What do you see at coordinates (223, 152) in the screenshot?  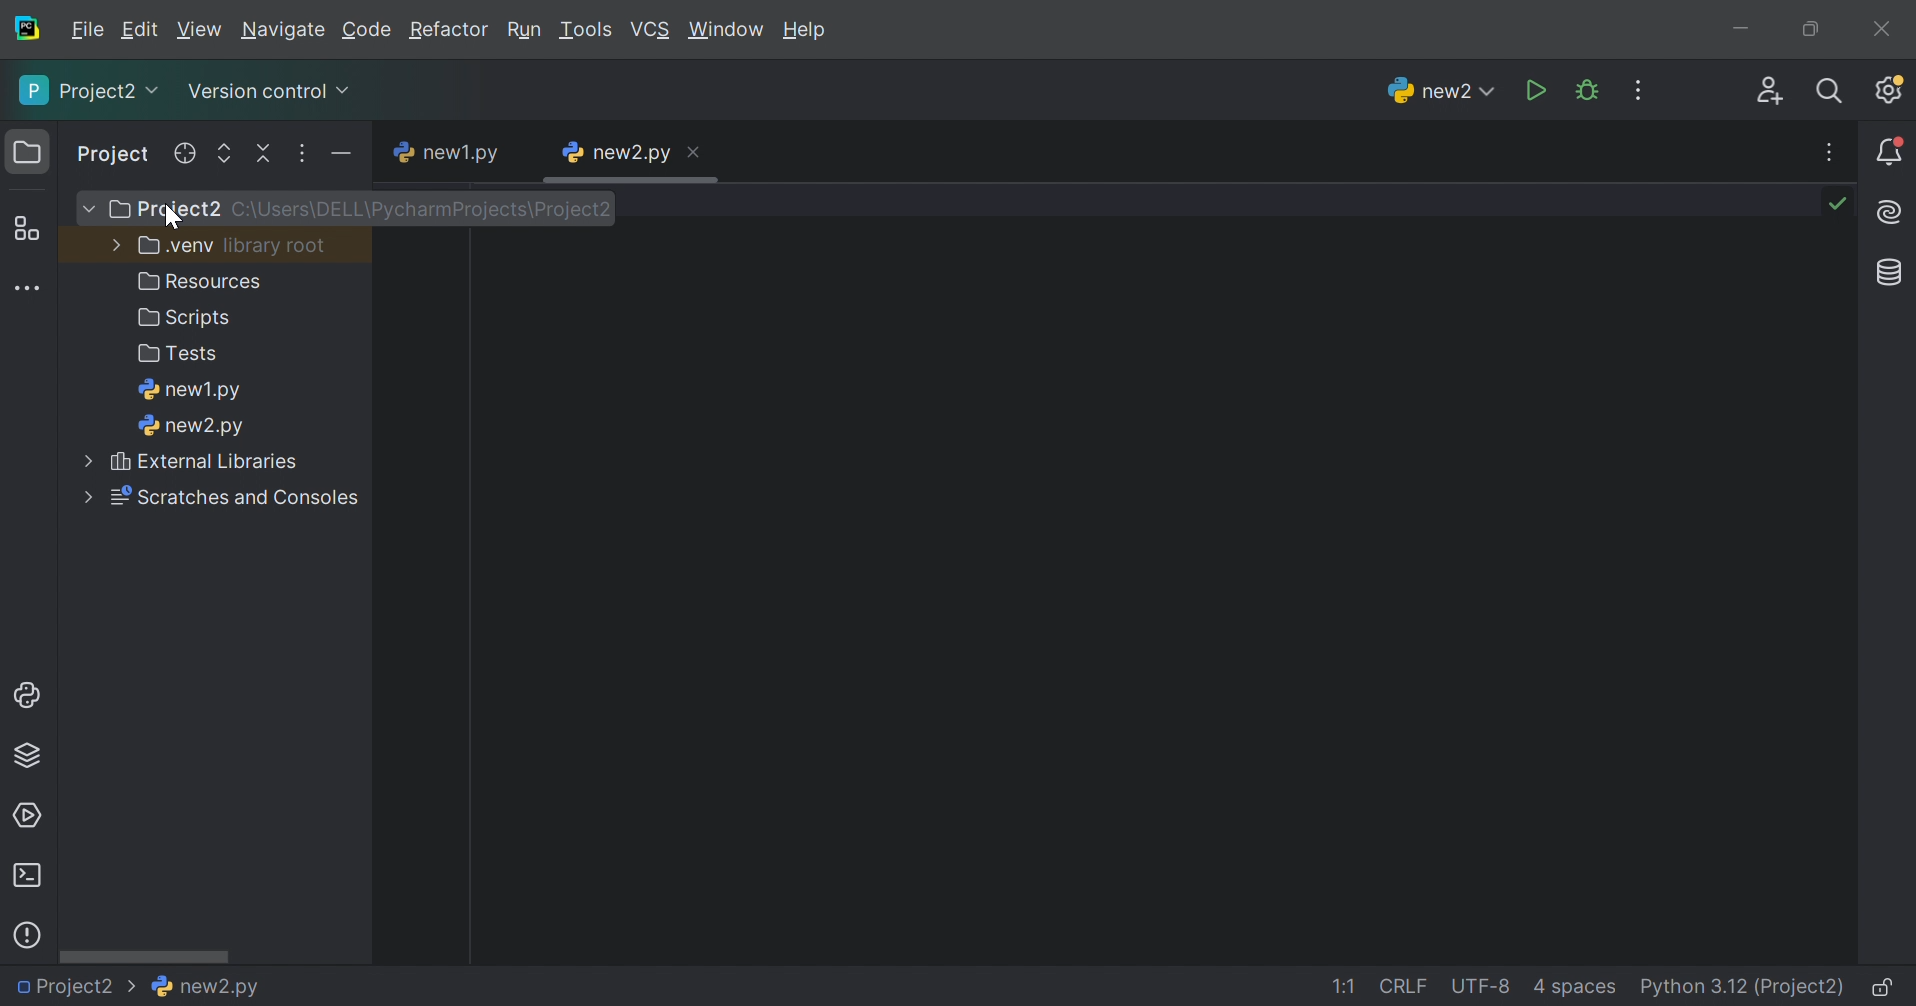 I see `Expand all` at bounding box center [223, 152].